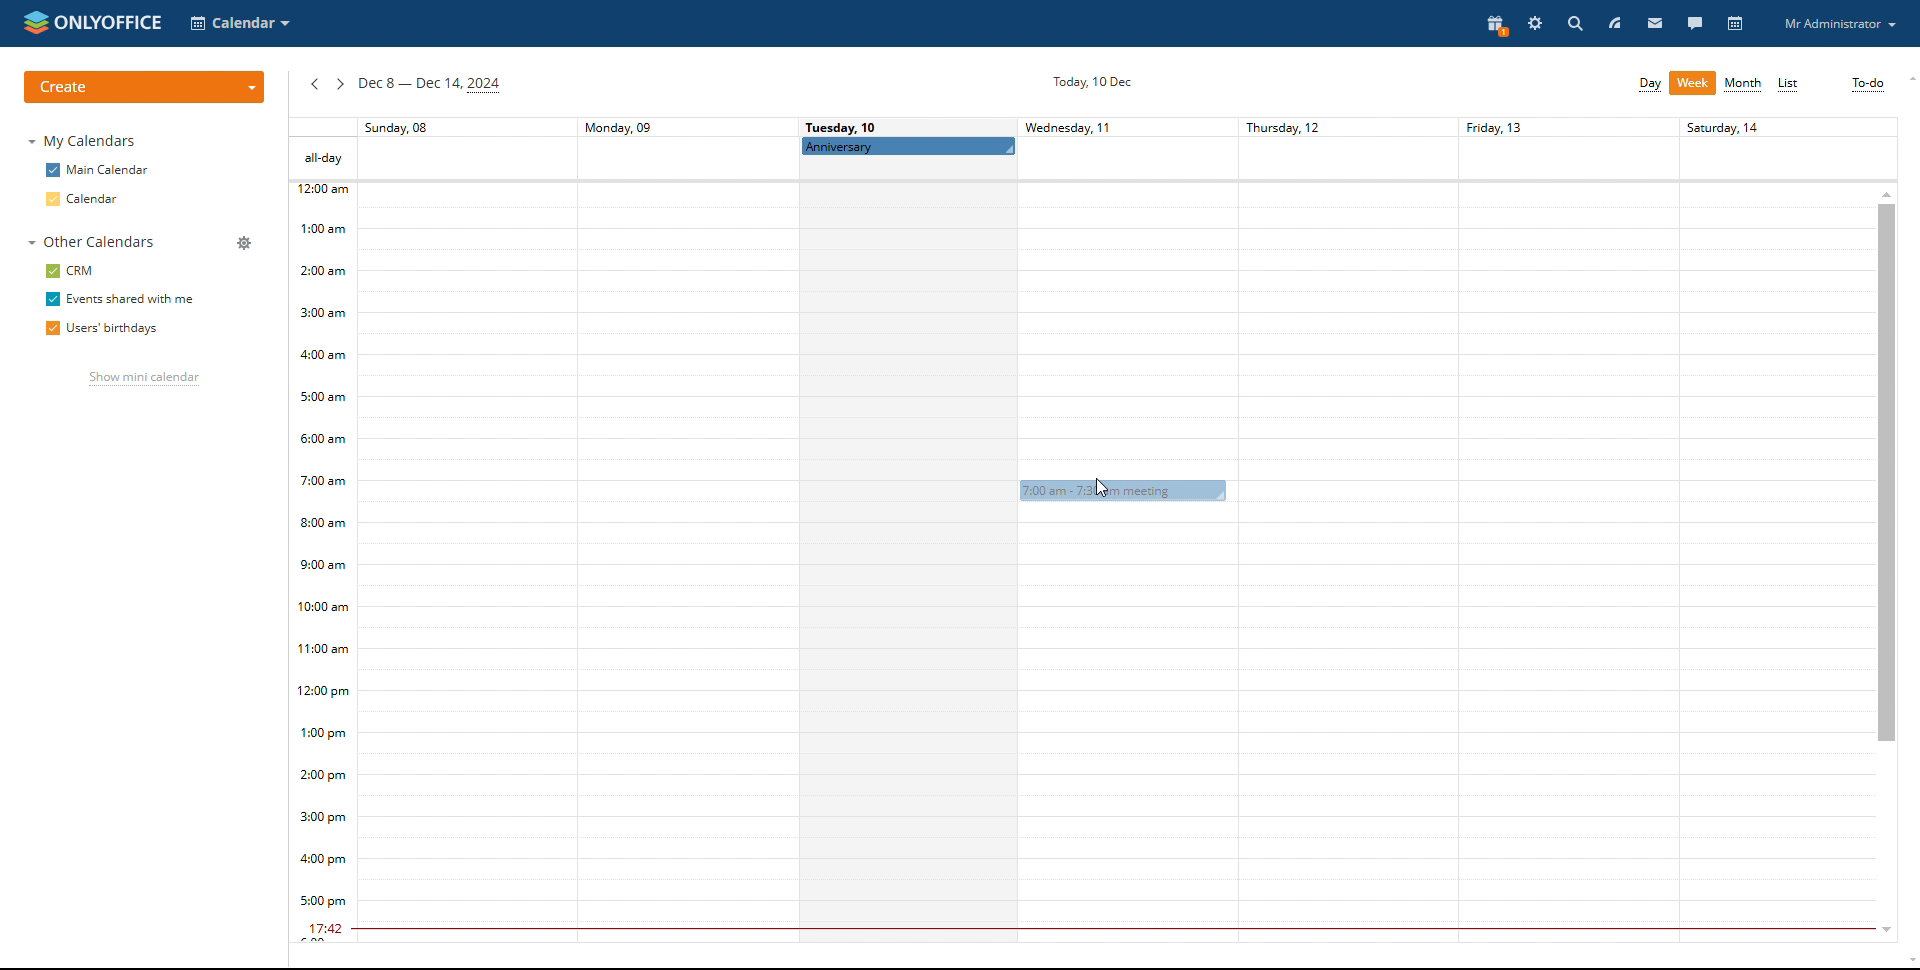 This screenshot has width=1920, height=970. Describe the element at coordinates (1574, 23) in the screenshot. I see `search` at that location.